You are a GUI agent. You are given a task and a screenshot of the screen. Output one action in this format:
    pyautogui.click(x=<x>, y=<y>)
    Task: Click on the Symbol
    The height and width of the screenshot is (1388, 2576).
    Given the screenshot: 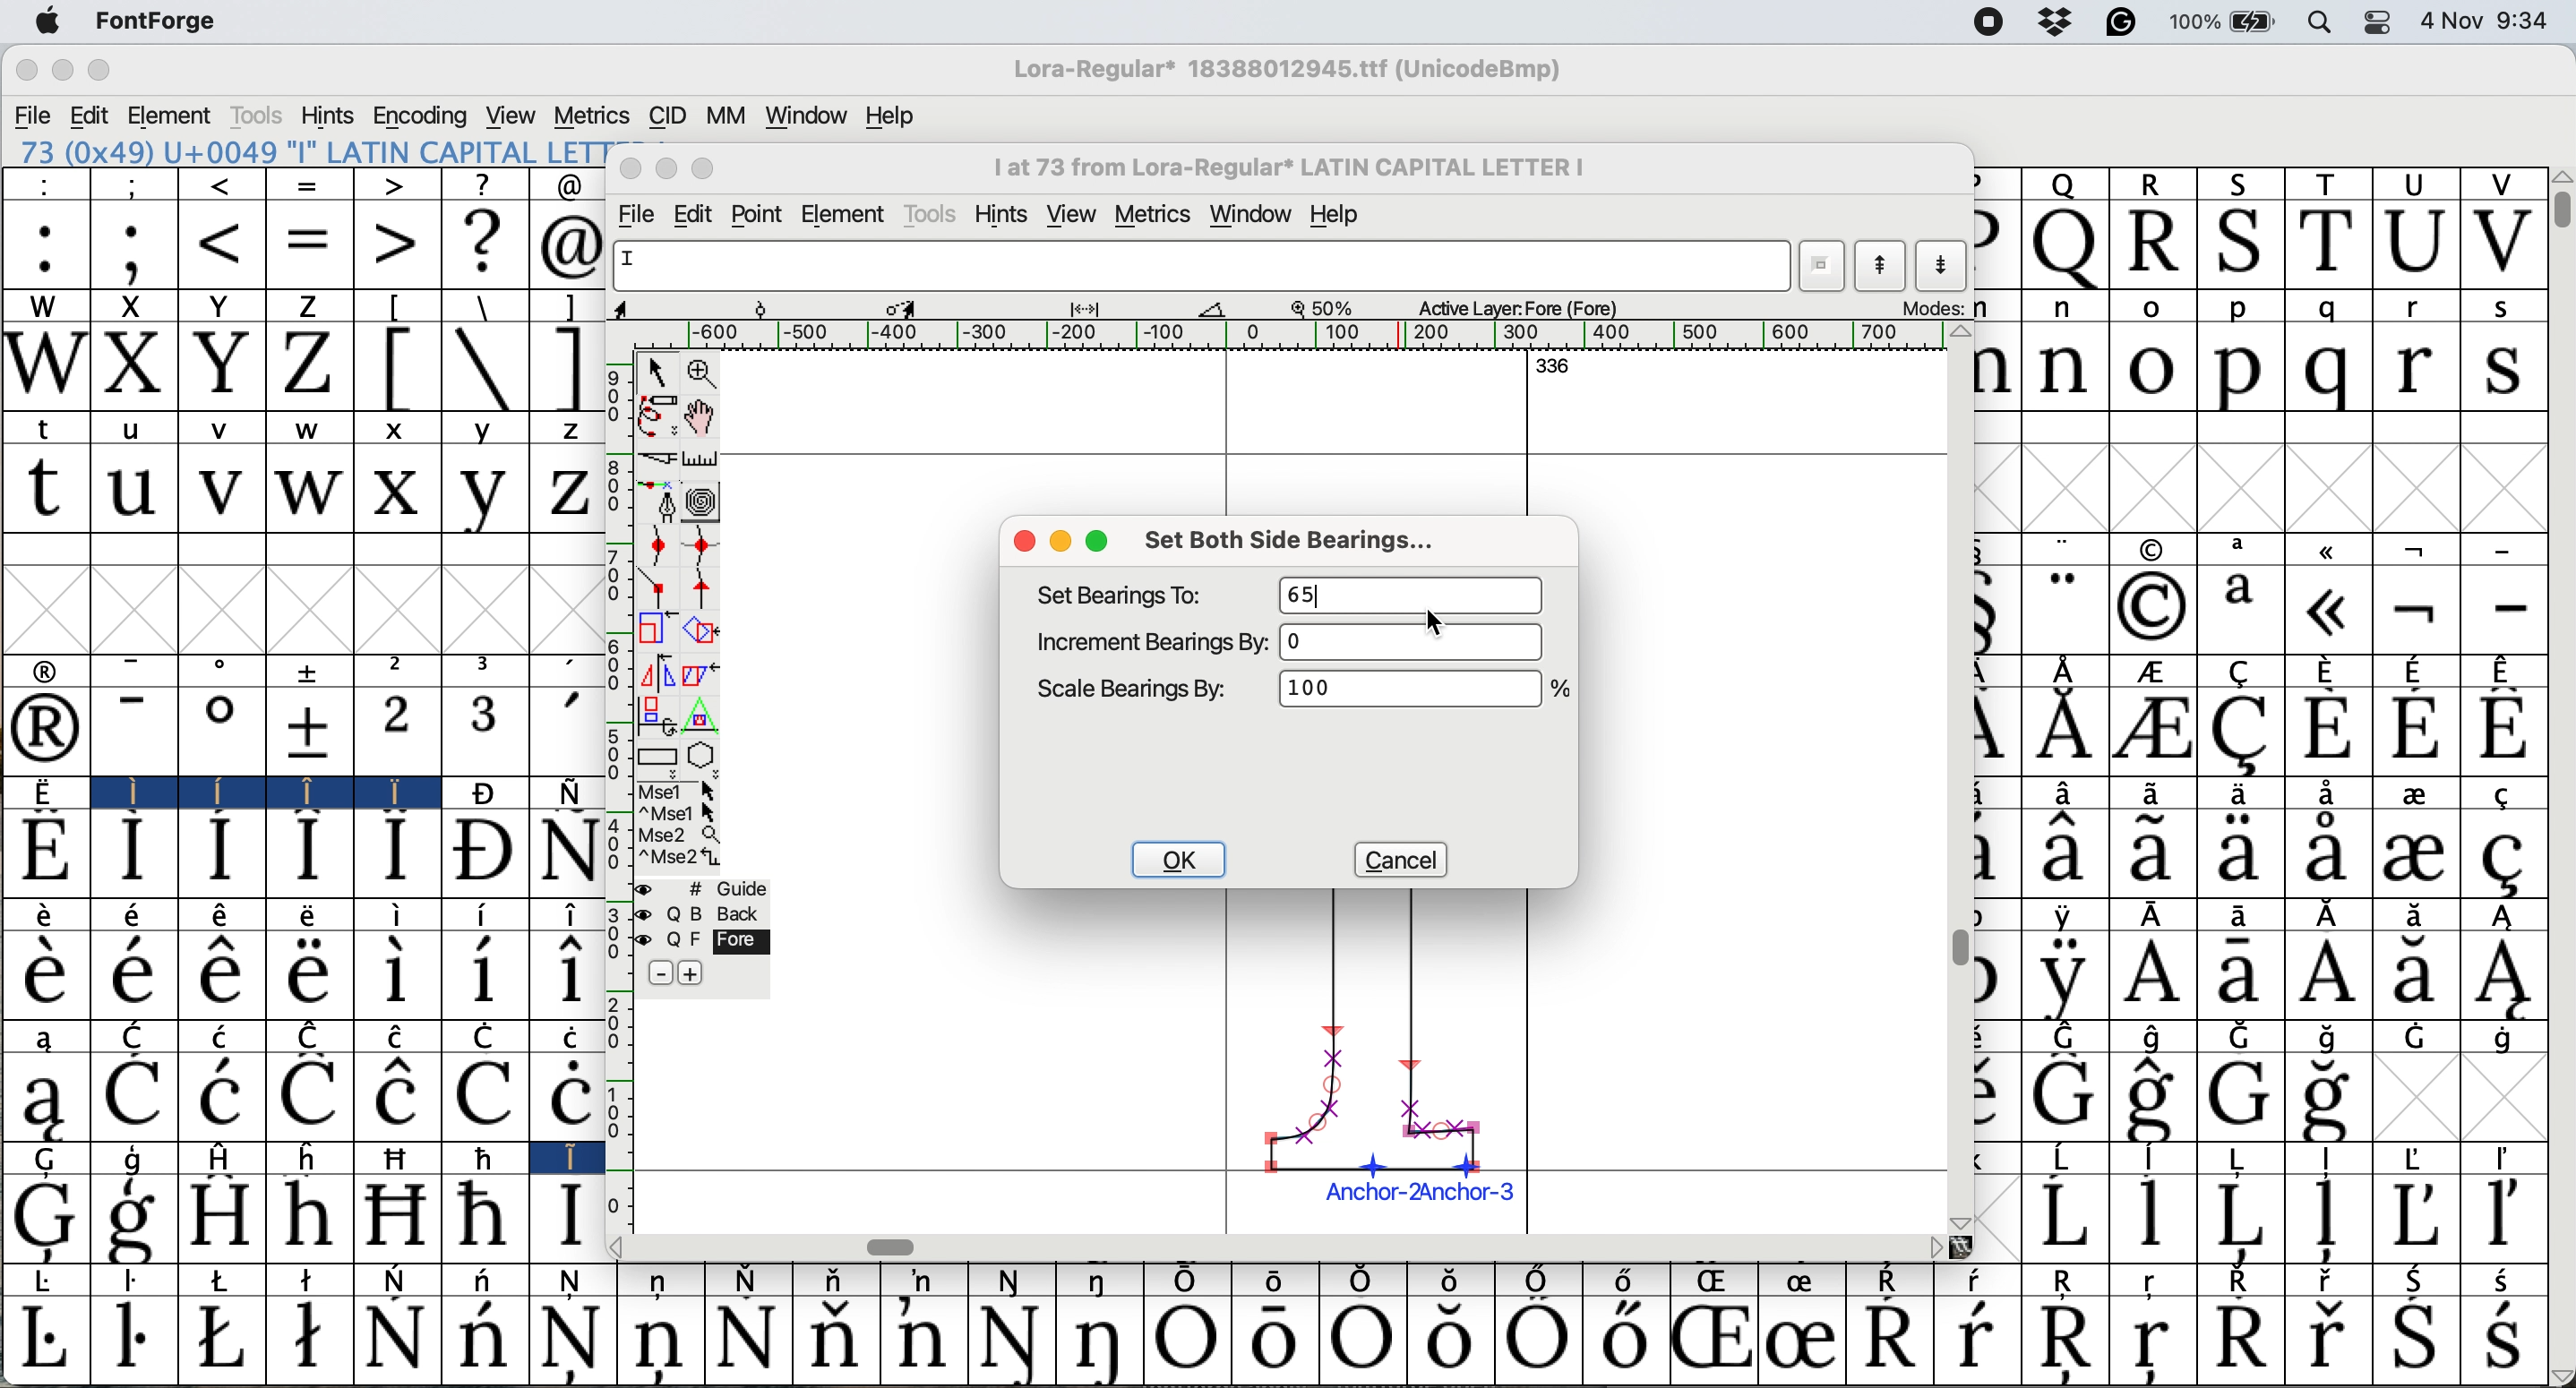 What is the action you would take?
    pyautogui.click(x=2061, y=1215)
    